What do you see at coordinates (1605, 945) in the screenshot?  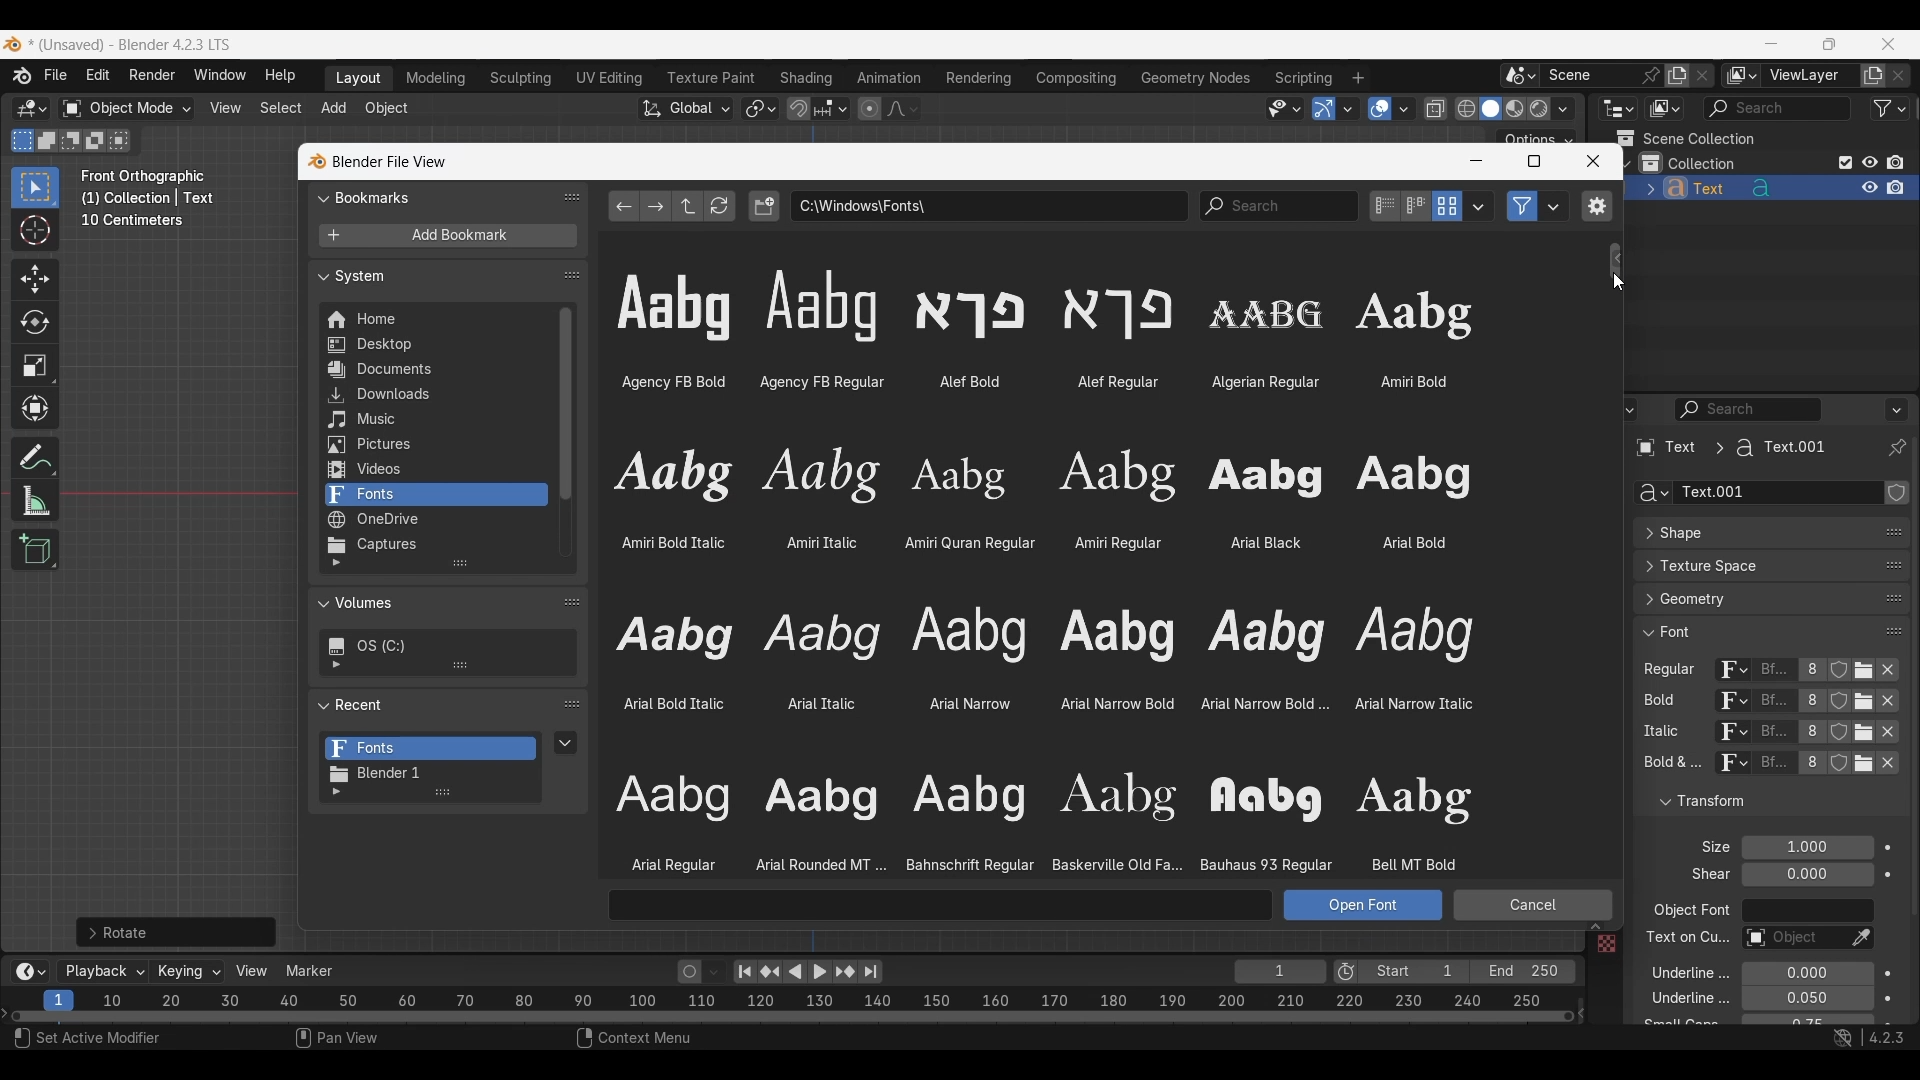 I see `` at bounding box center [1605, 945].